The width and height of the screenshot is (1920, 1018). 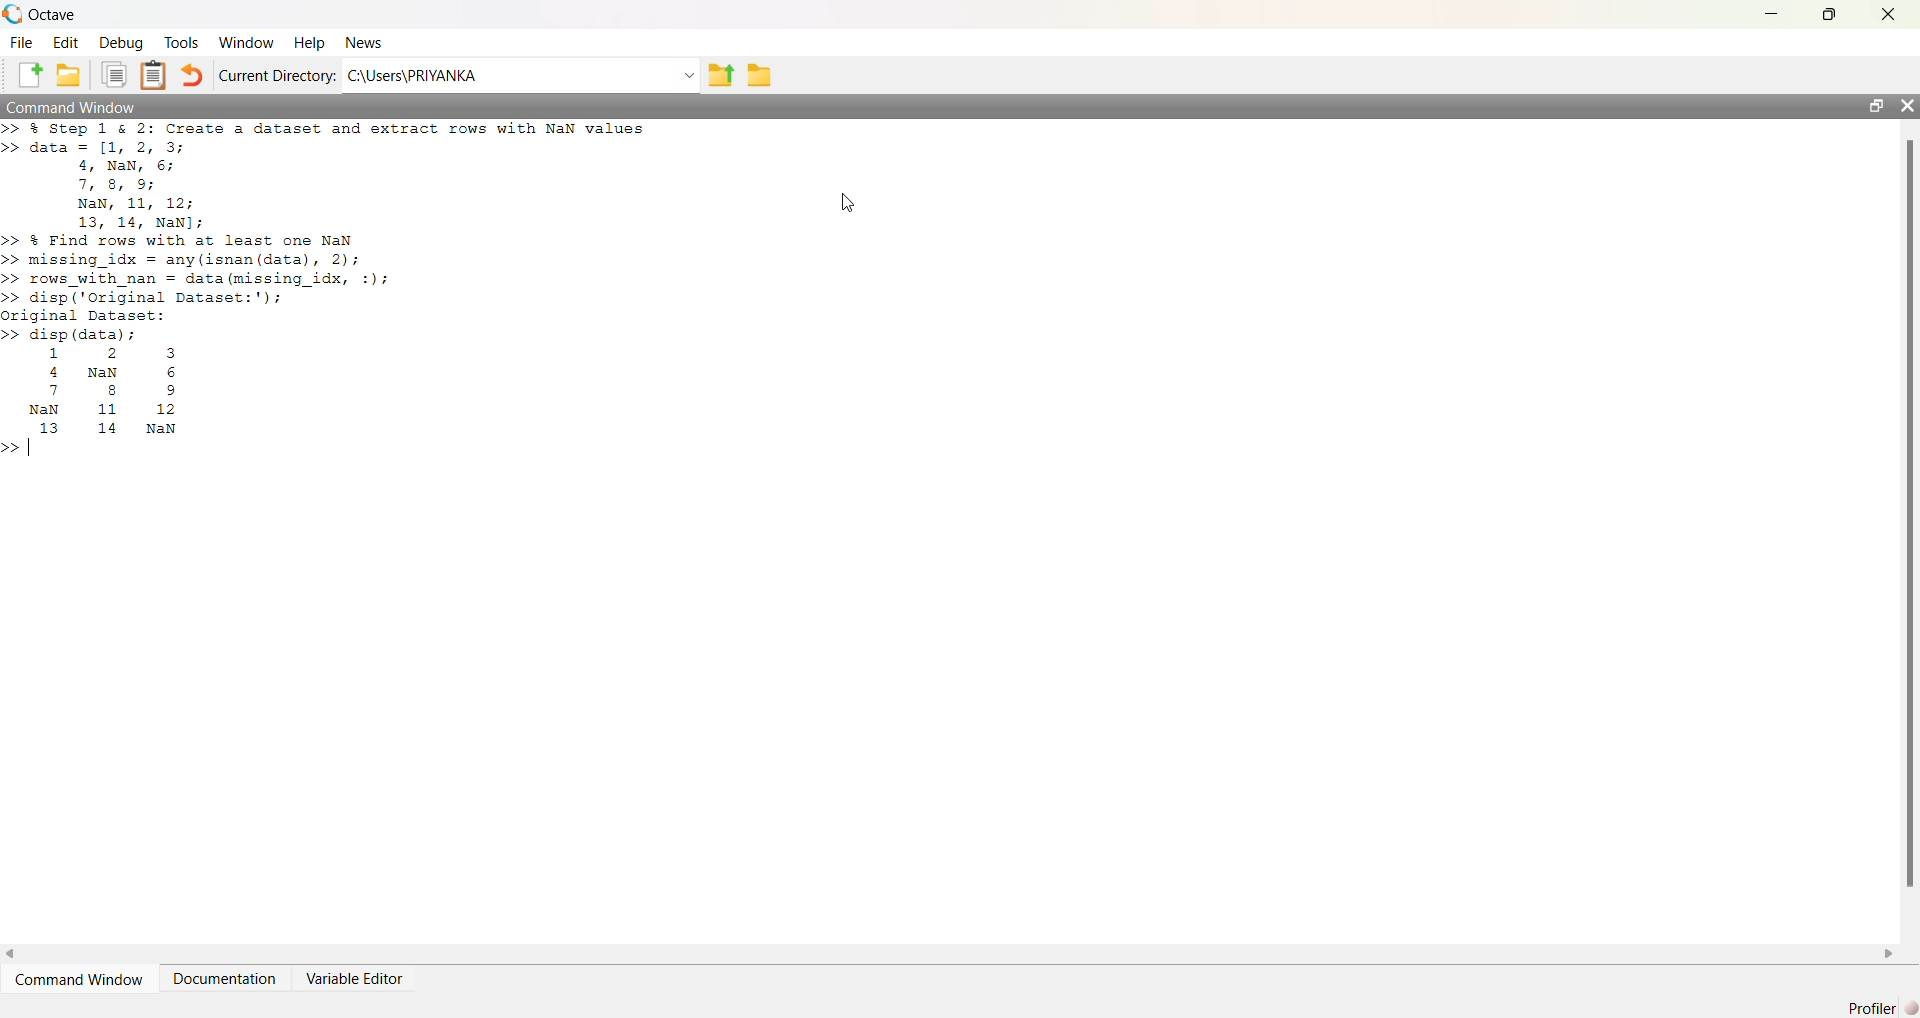 I want to click on C:\Users\PRIYANKA, so click(x=412, y=75).